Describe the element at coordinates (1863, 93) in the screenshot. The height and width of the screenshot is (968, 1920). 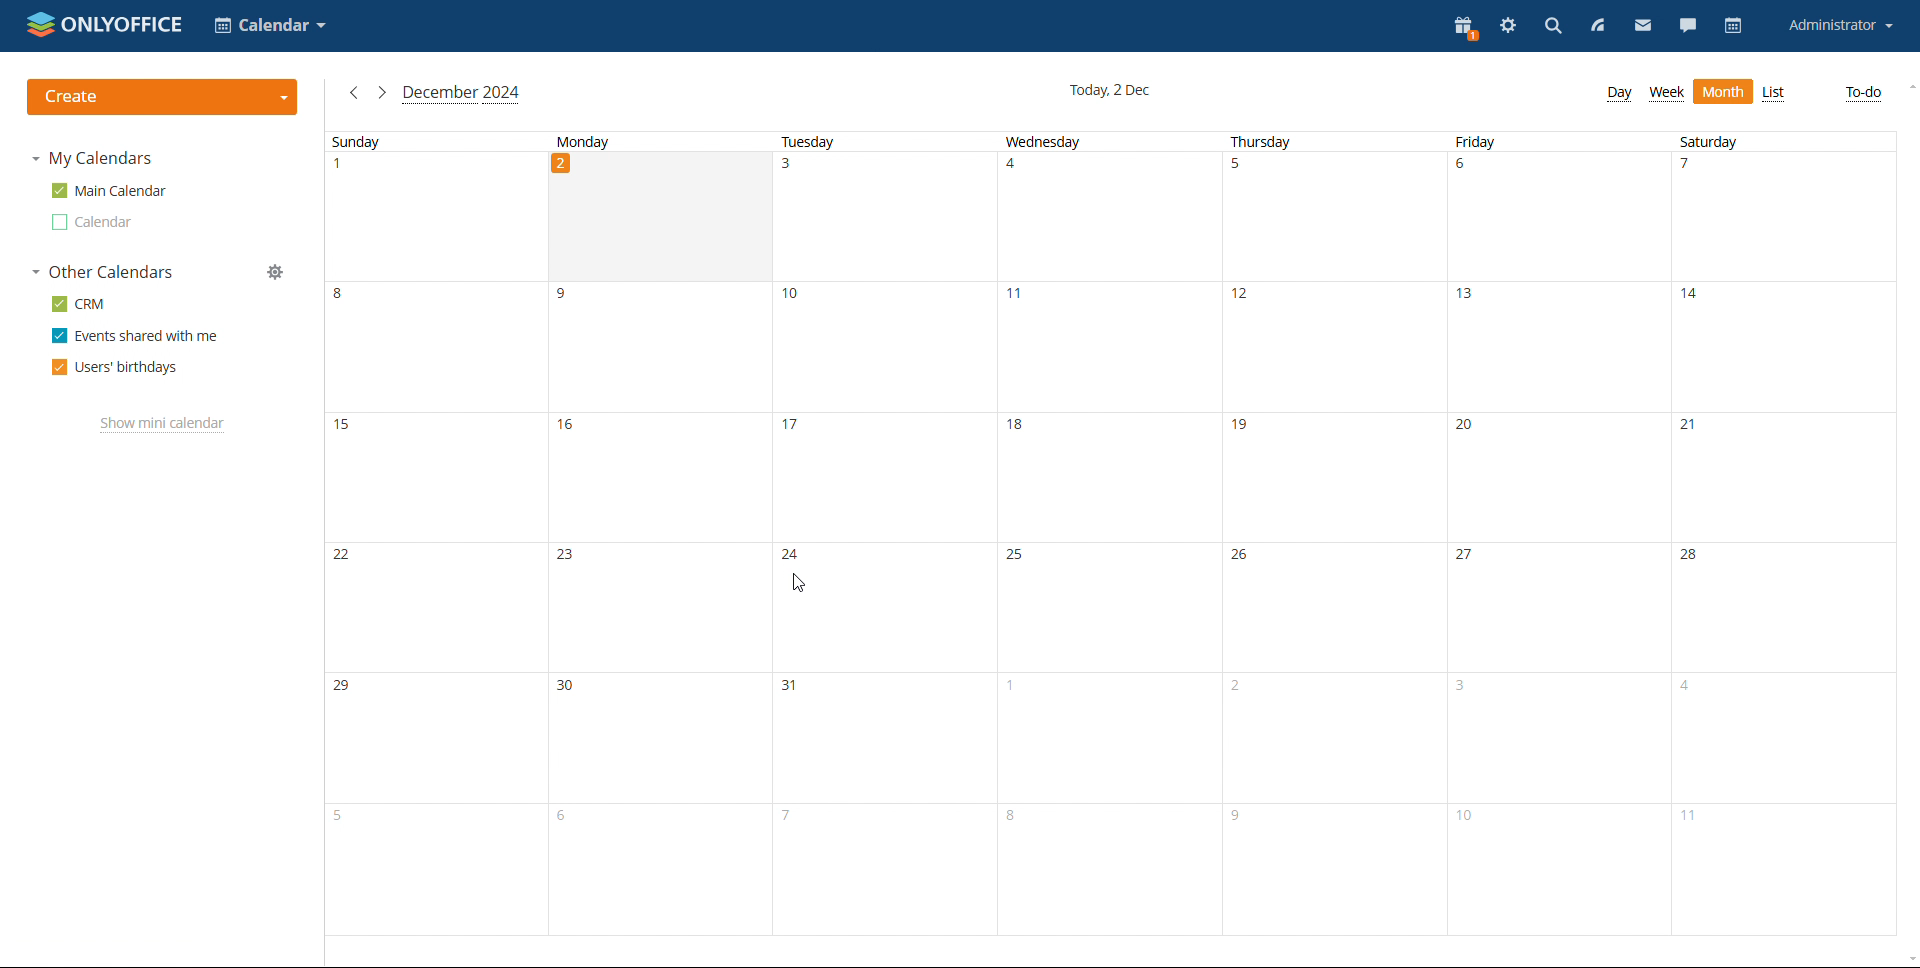
I see `To-do` at that location.